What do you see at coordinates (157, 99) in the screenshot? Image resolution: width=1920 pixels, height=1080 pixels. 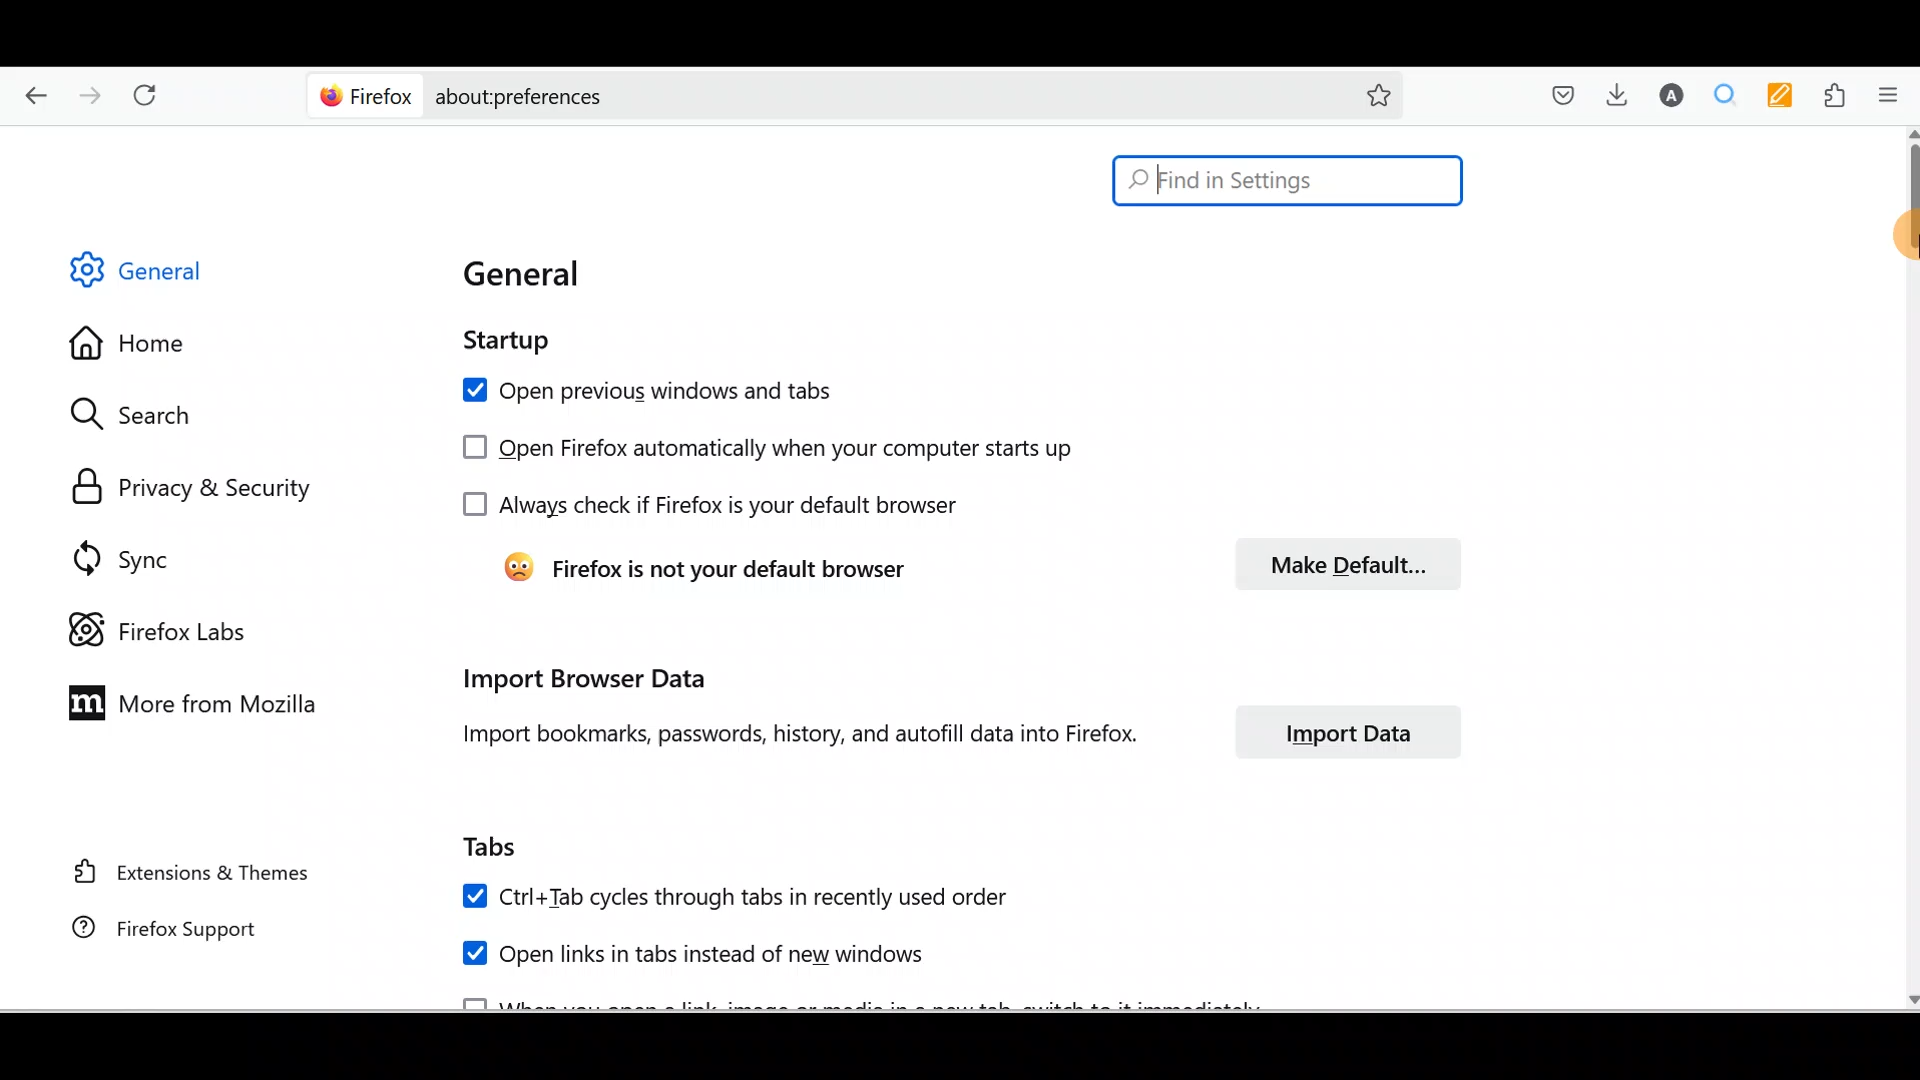 I see `Reload current page` at bounding box center [157, 99].